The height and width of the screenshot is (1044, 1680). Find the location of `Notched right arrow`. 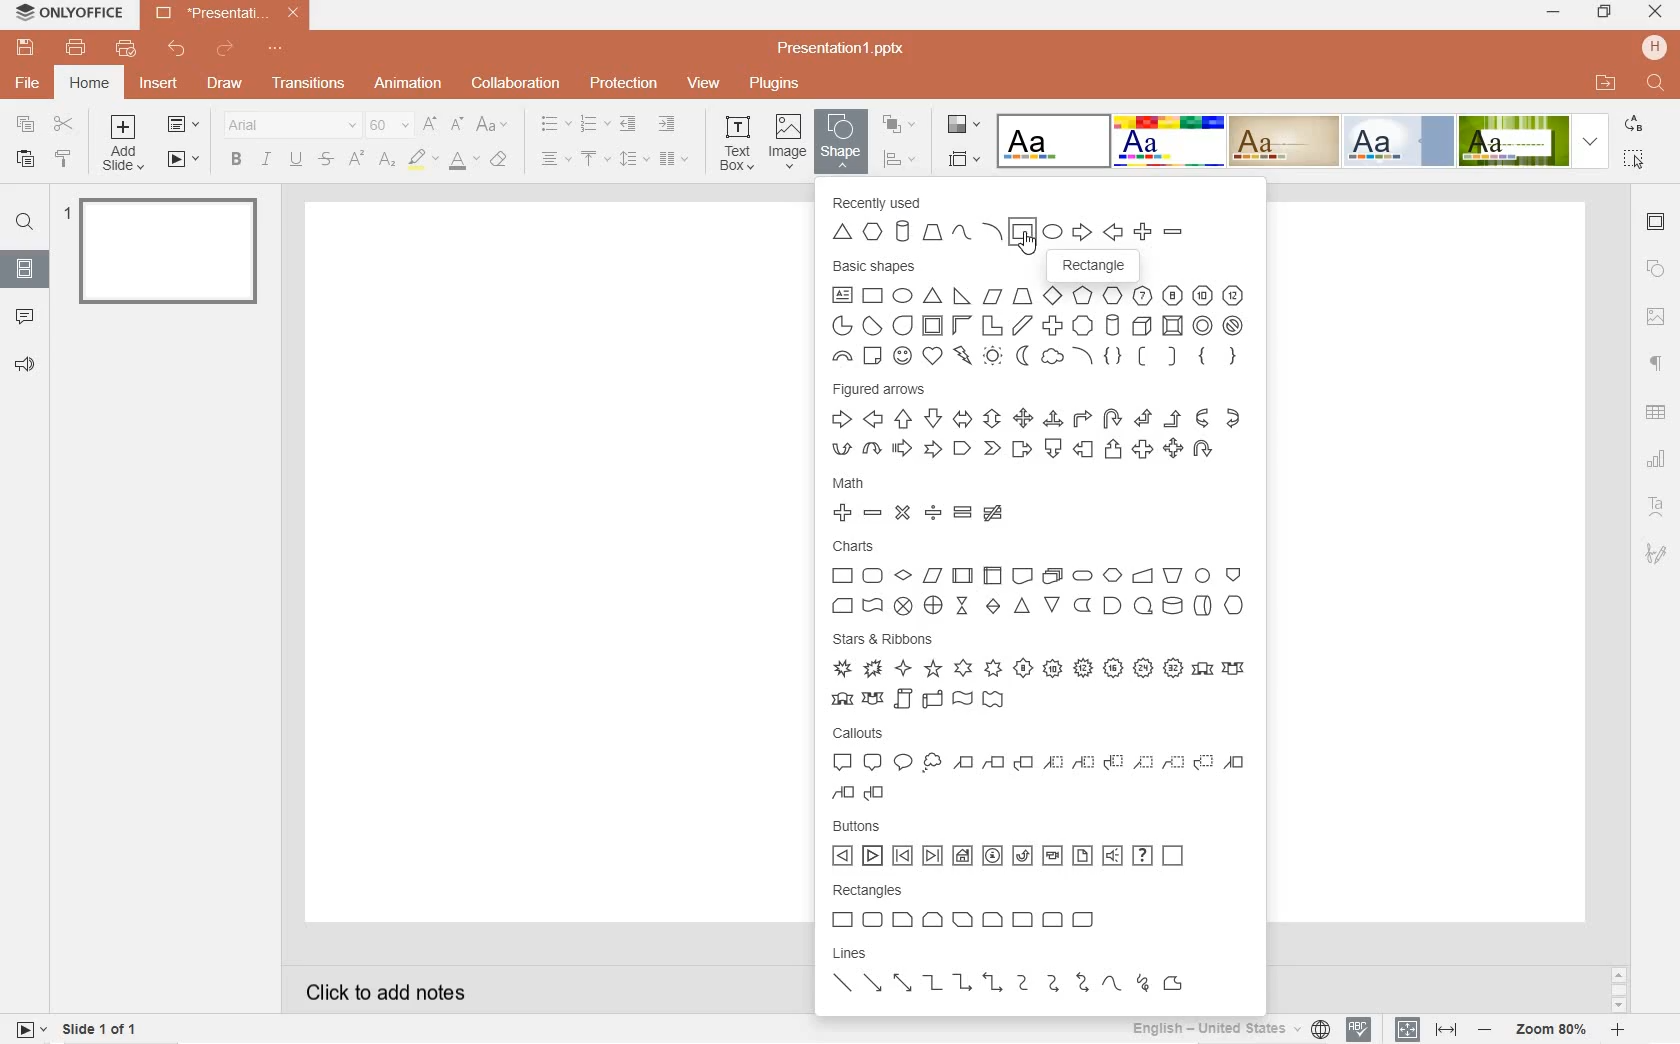

Notched right arrow is located at coordinates (931, 450).